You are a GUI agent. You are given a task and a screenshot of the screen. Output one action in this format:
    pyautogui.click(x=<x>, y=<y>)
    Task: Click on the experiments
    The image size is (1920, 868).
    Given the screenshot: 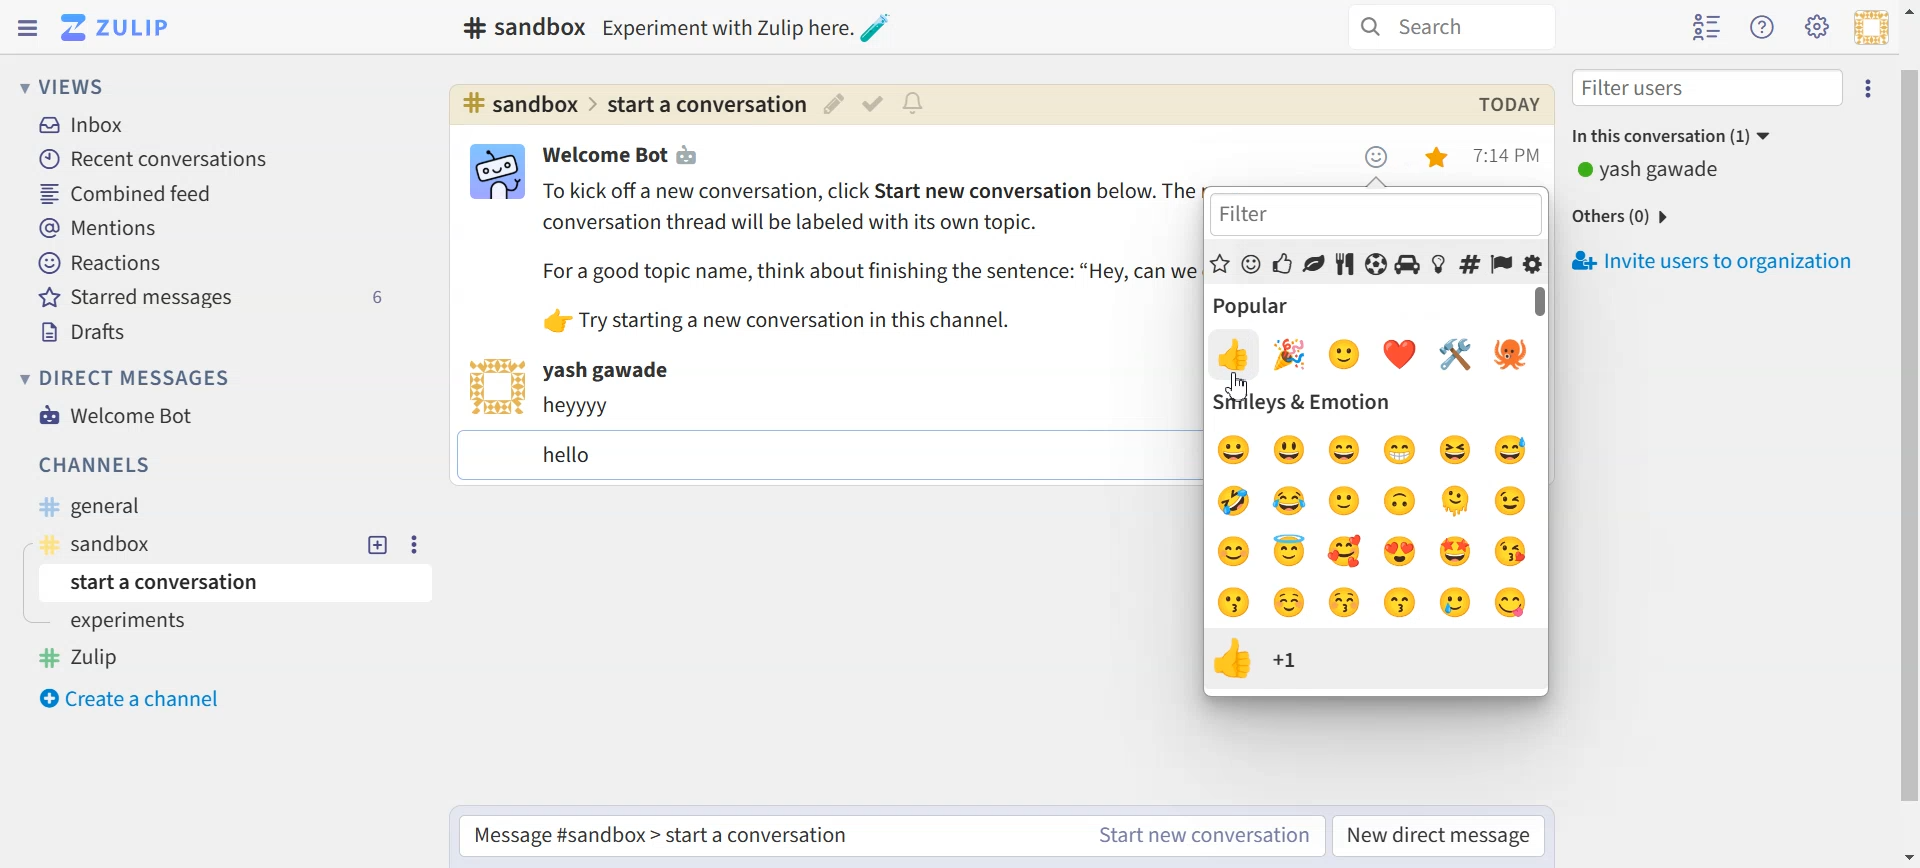 What is the action you would take?
    pyautogui.click(x=134, y=623)
    